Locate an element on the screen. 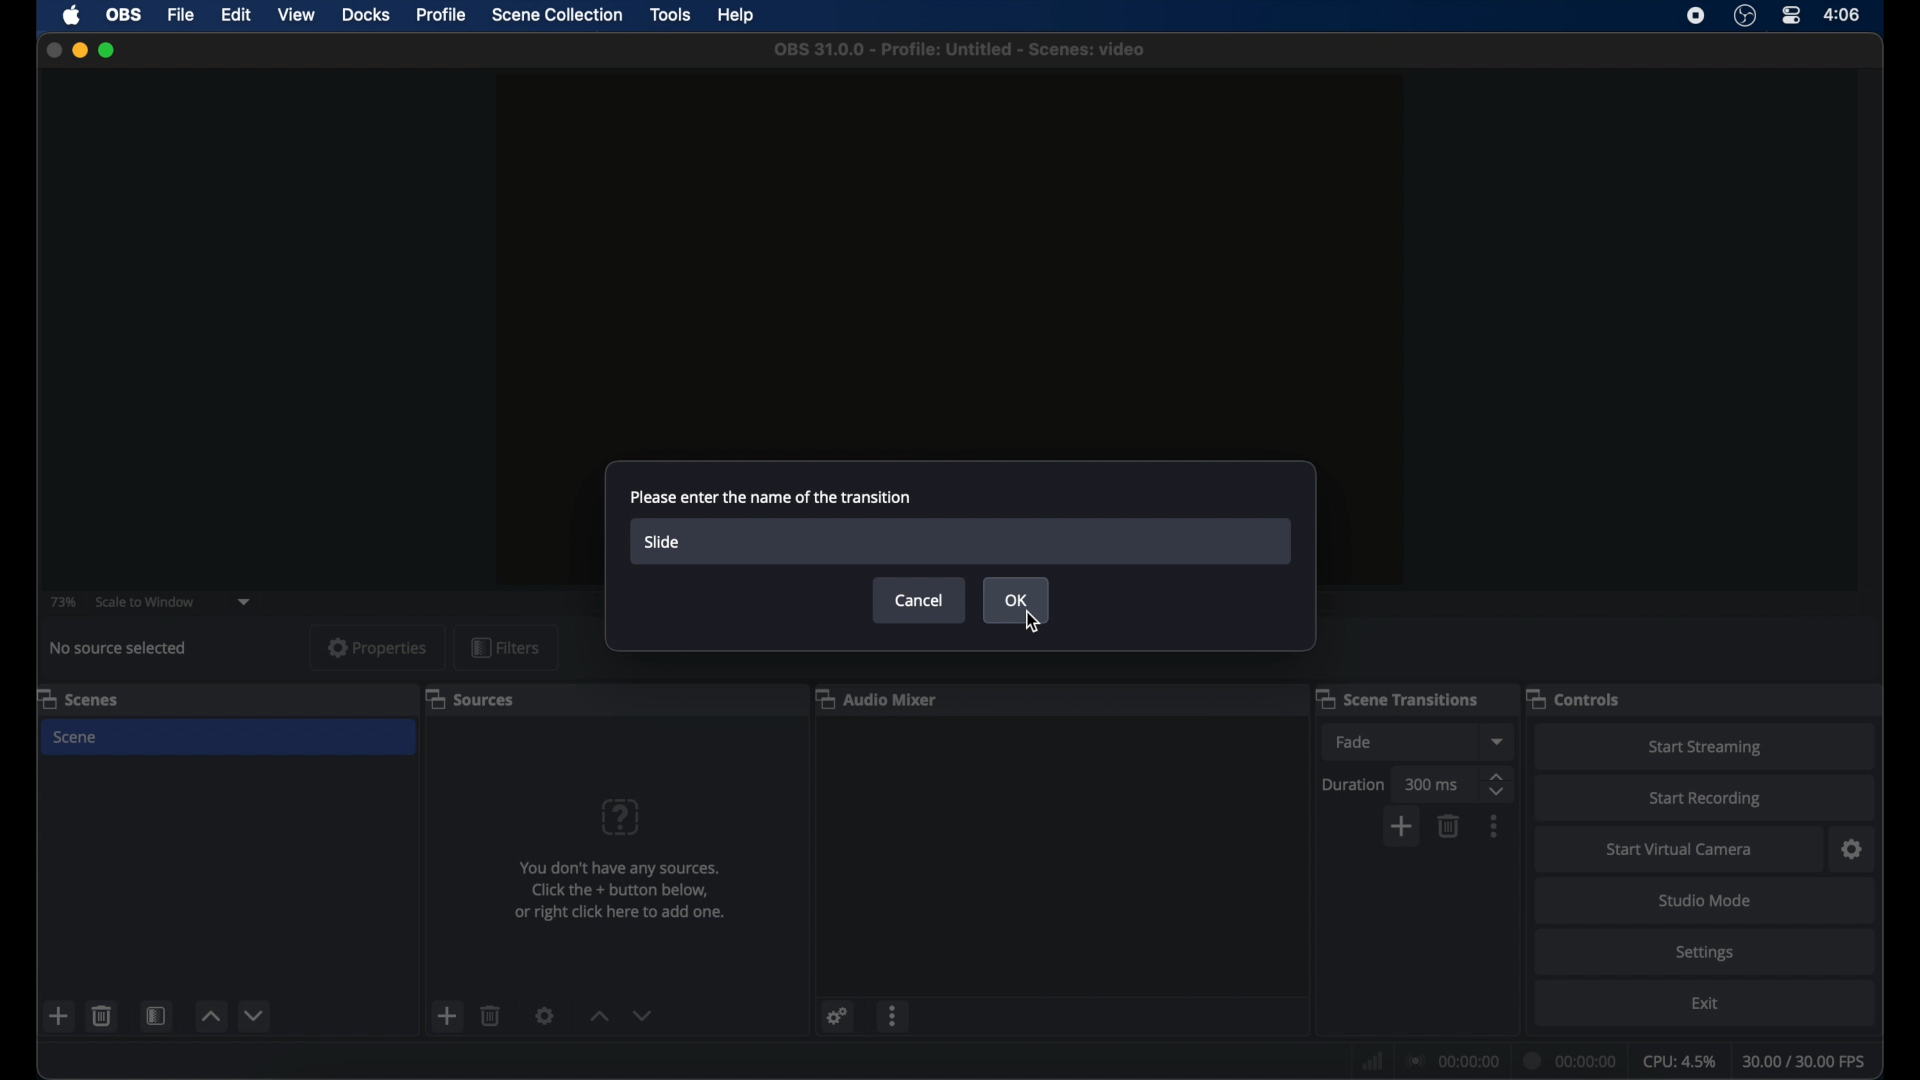 Image resolution: width=1920 pixels, height=1080 pixels. start recording is located at coordinates (1705, 799).